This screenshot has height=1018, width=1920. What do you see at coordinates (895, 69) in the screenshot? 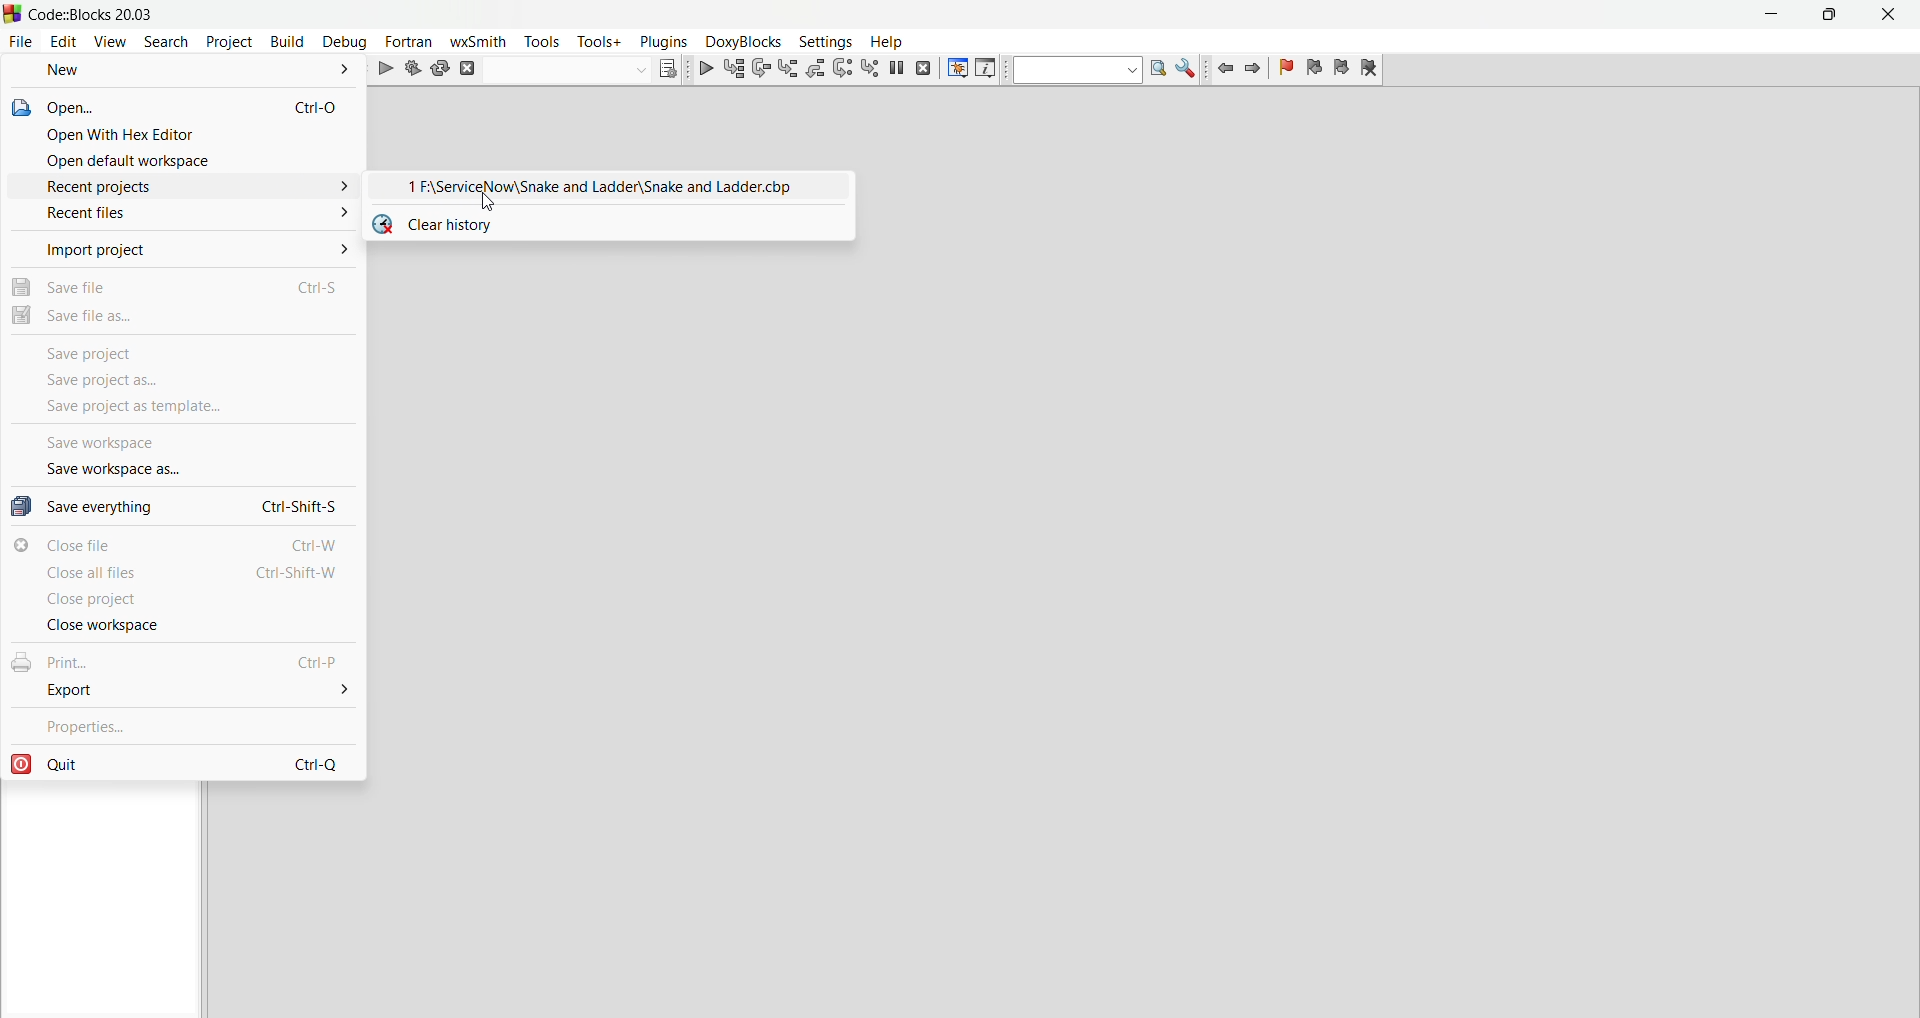
I see `break debugger` at bounding box center [895, 69].